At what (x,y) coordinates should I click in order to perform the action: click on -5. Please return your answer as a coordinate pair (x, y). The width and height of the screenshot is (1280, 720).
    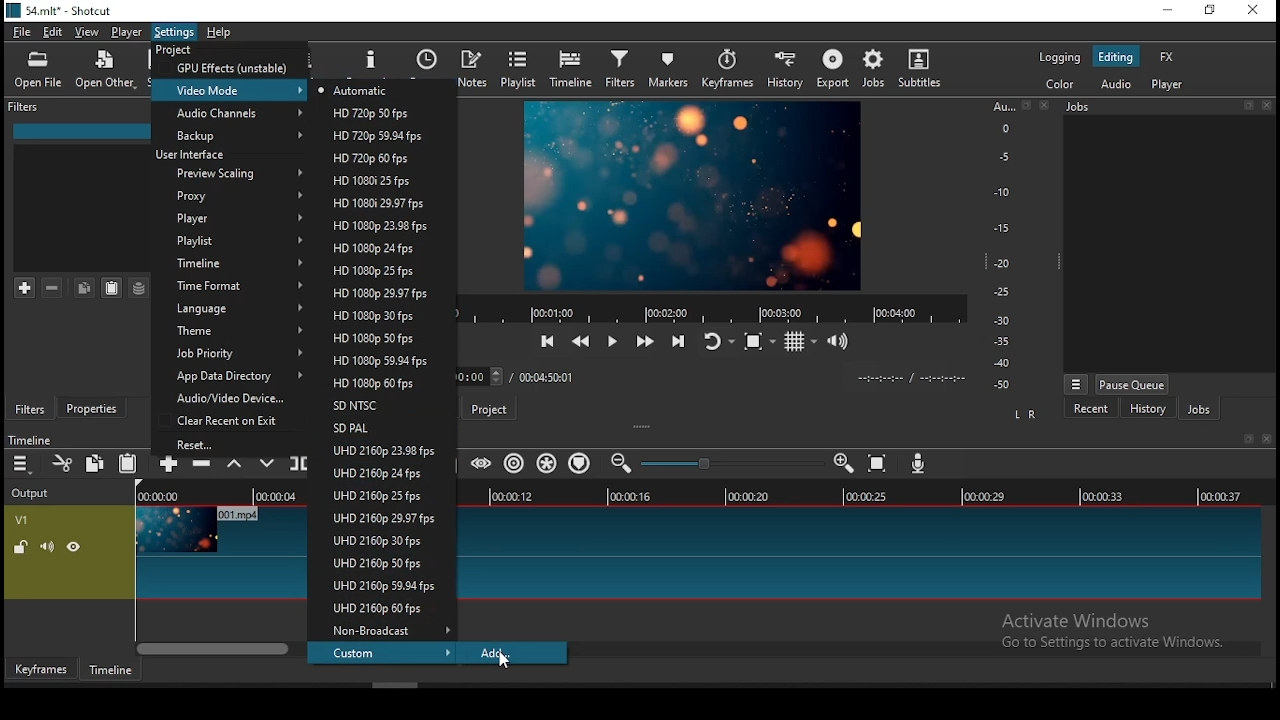
    Looking at the image, I should click on (1002, 155).